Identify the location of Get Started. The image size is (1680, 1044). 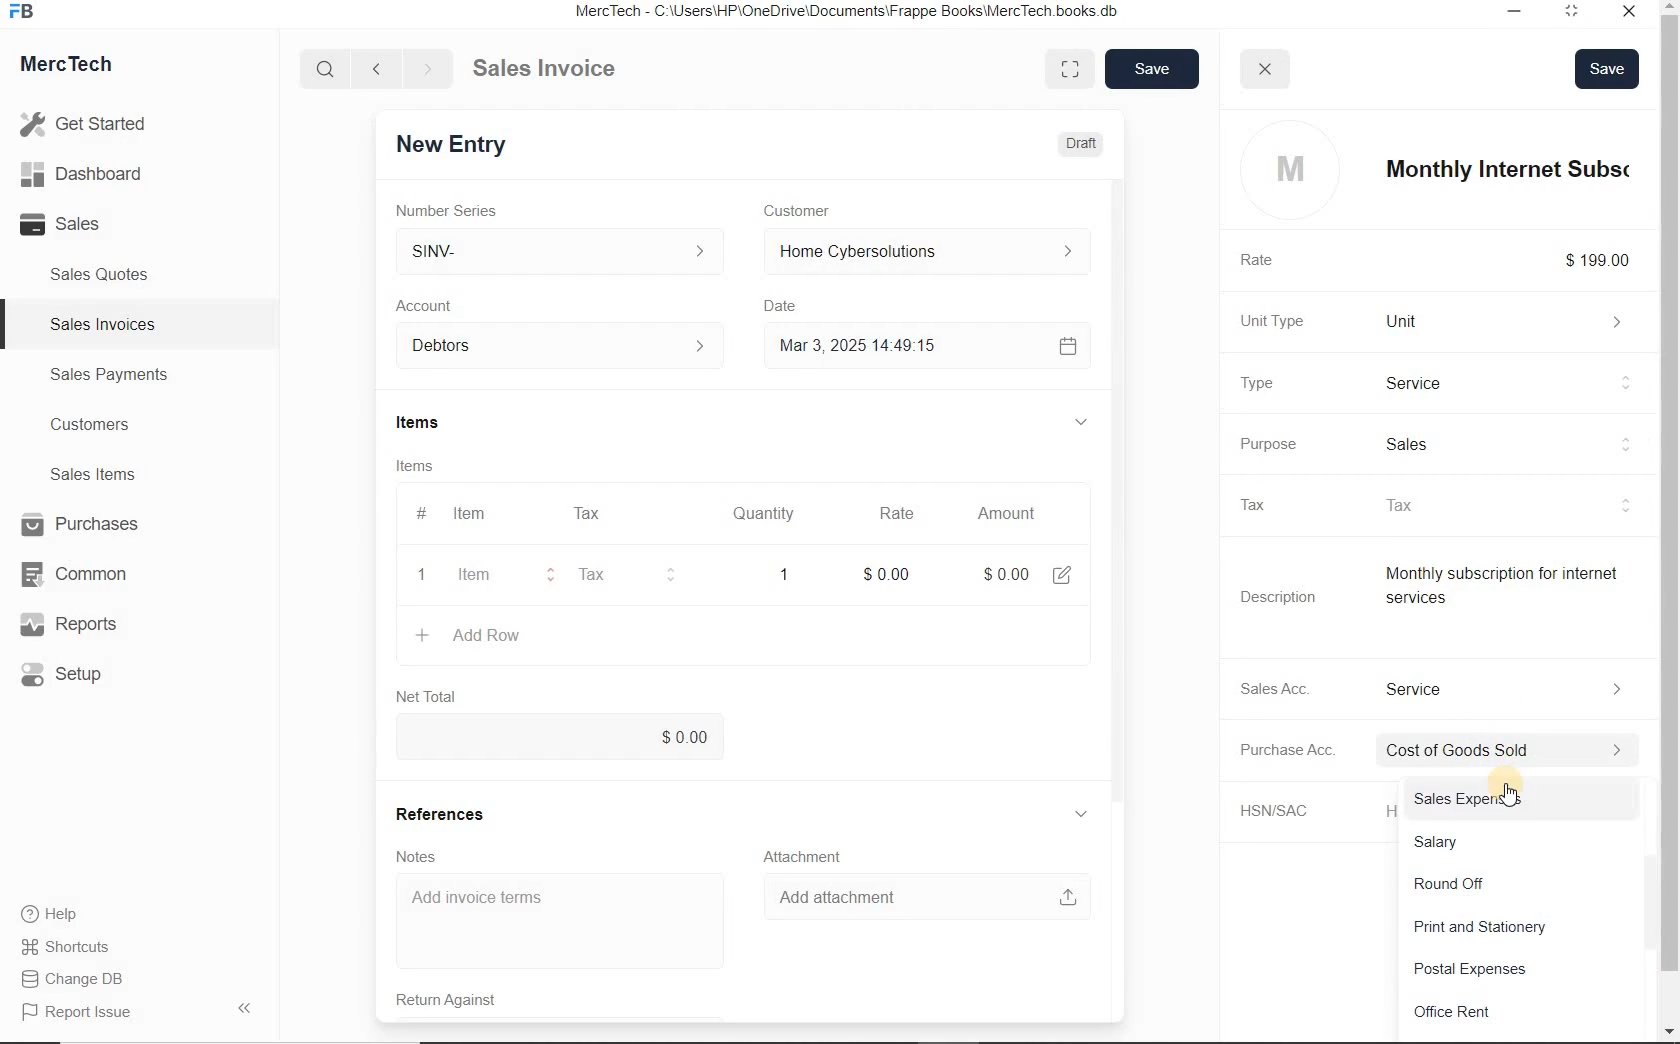
(90, 124).